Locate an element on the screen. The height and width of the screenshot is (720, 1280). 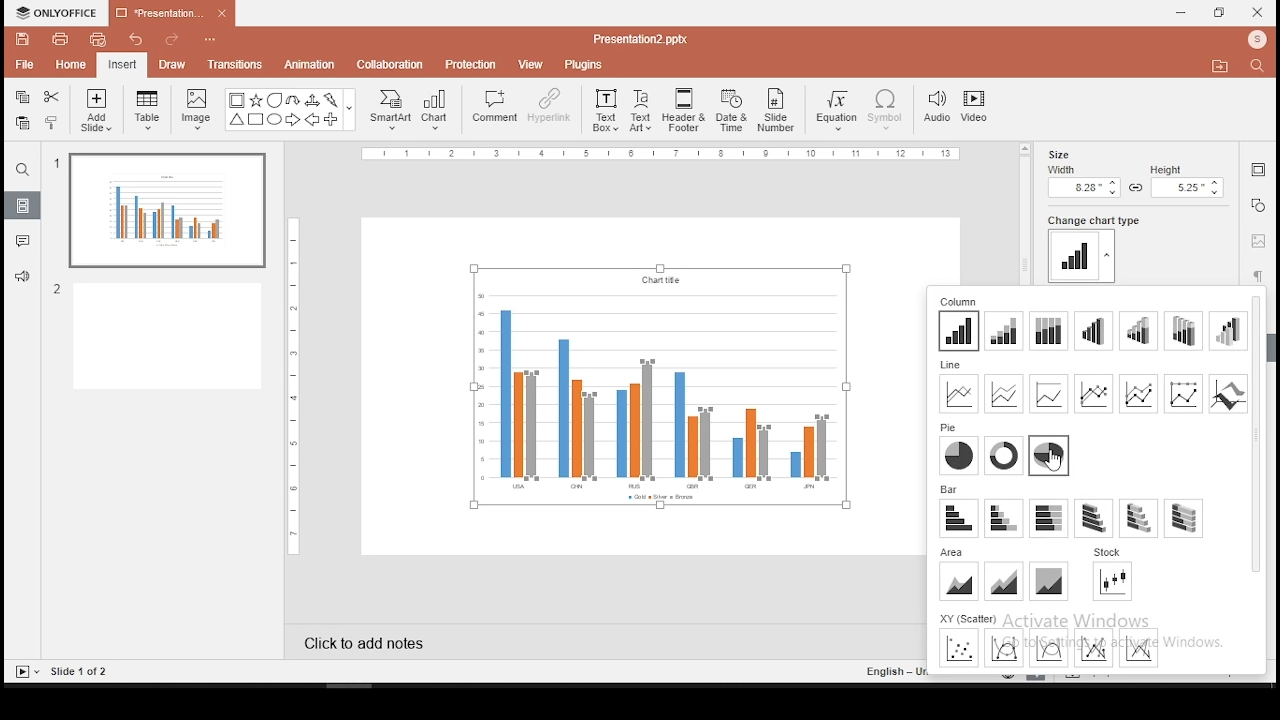
support and feedback is located at coordinates (22, 279).